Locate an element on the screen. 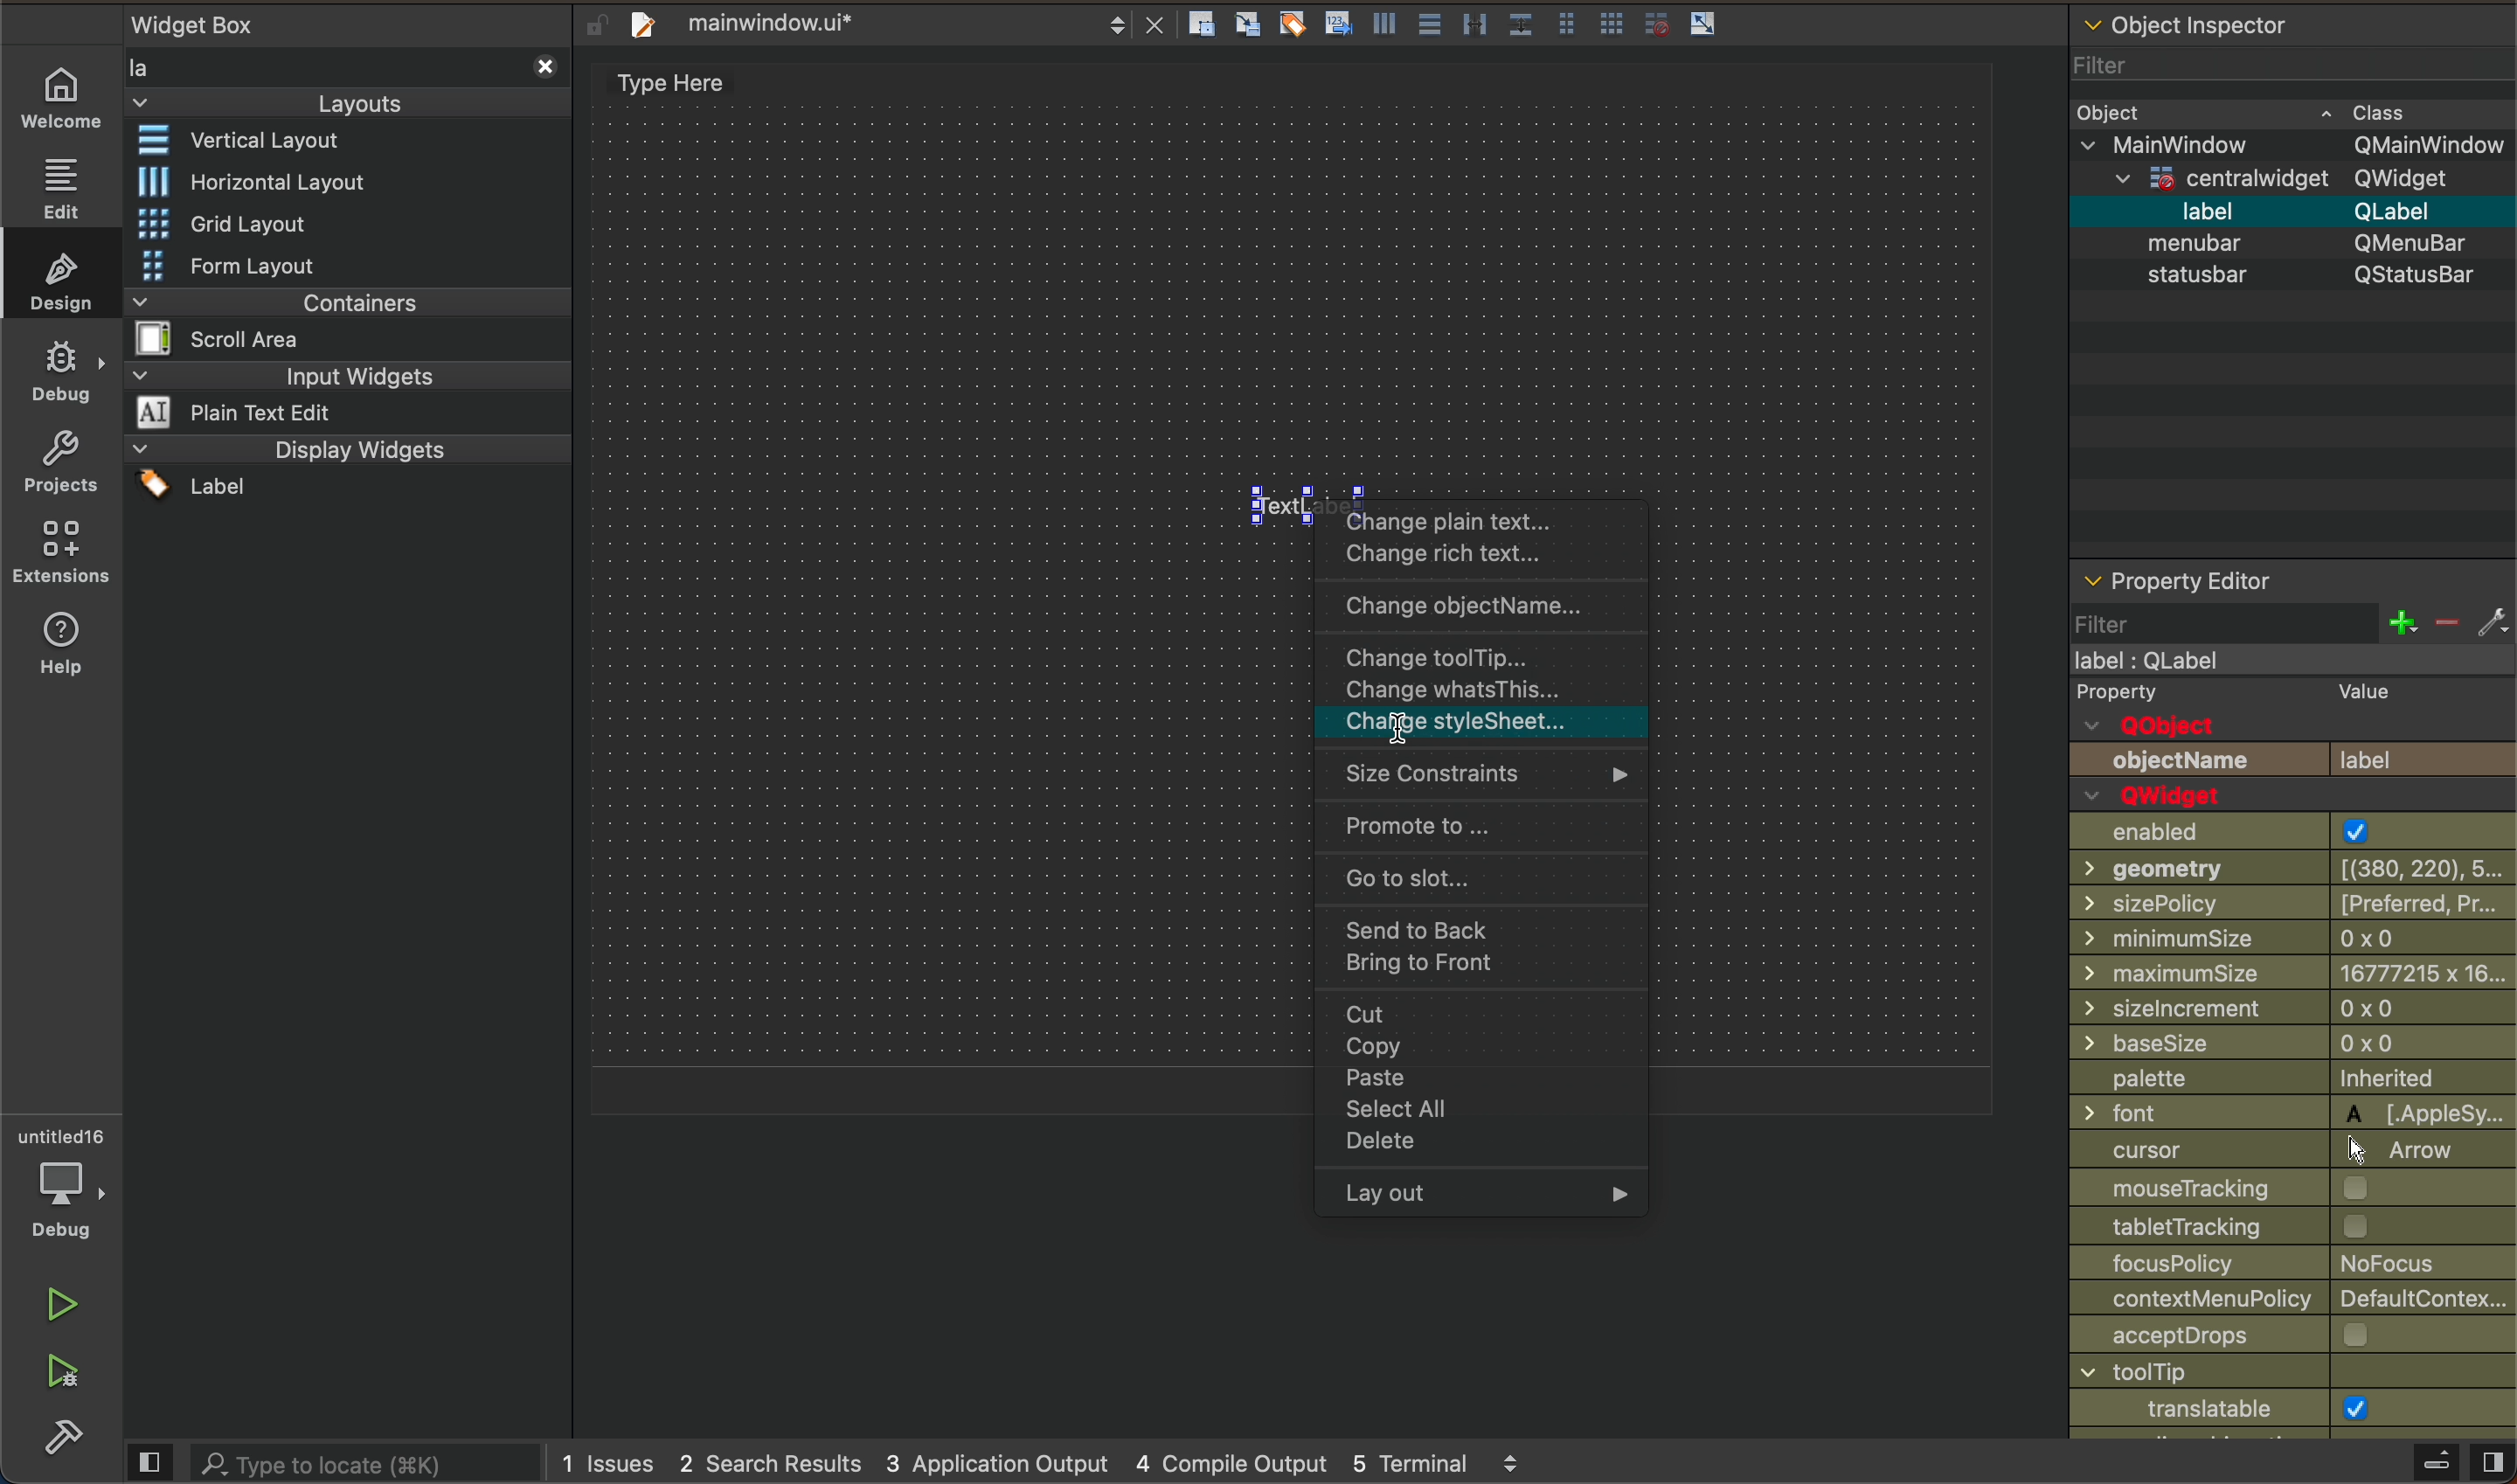 Image resolution: width=2517 pixels, height=1484 pixels. property editor is located at coordinates (2292, 605).